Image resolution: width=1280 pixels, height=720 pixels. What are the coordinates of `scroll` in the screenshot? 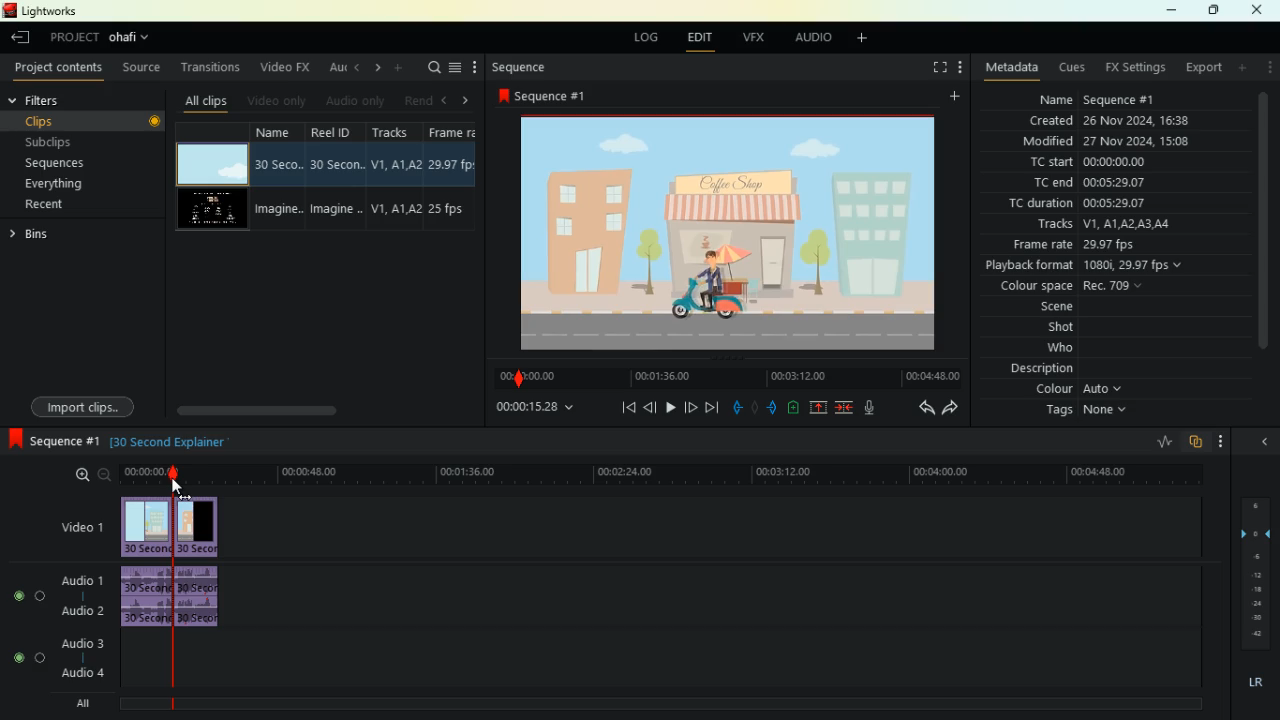 It's located at (305, 410).